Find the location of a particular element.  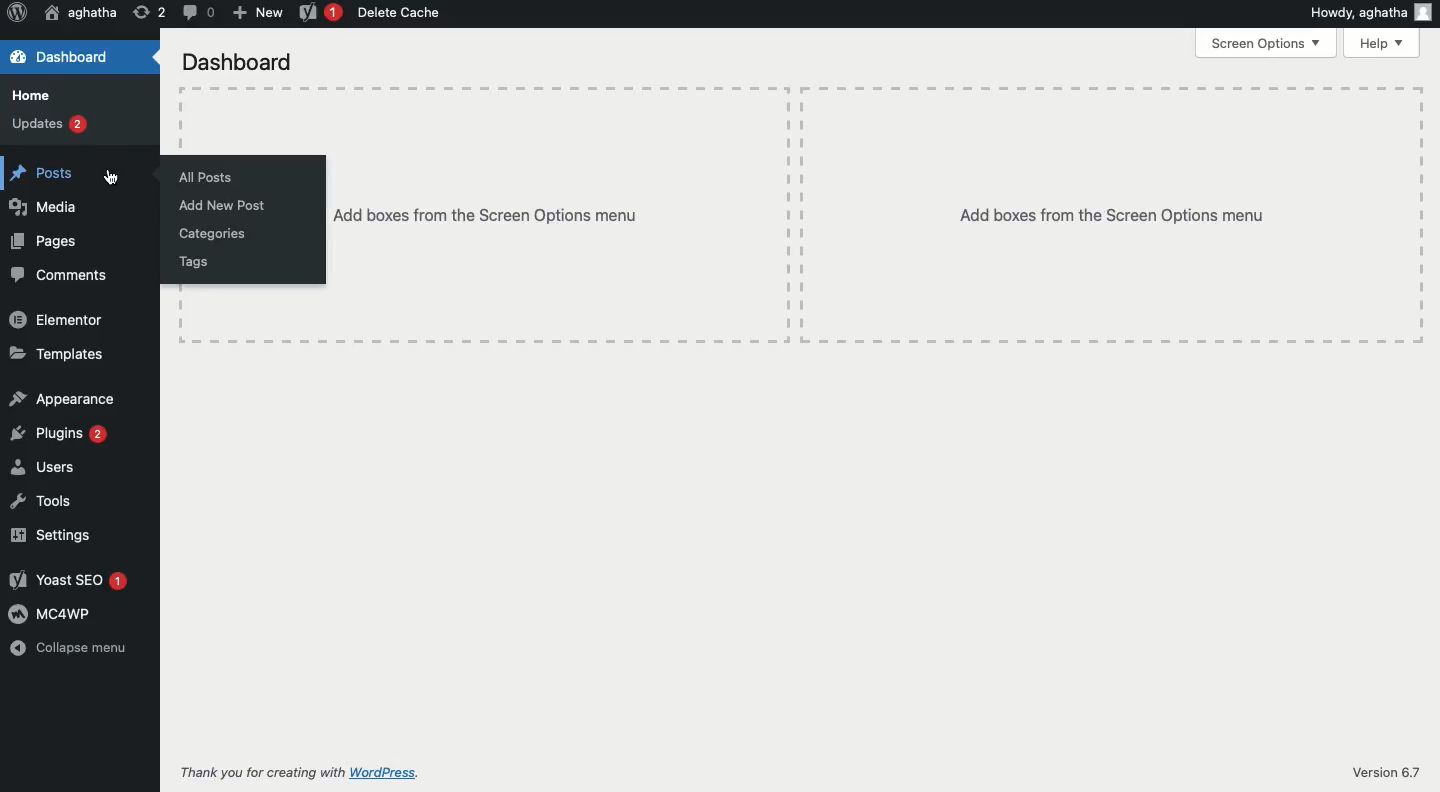

Elementor is located at coordinates (56, 318).